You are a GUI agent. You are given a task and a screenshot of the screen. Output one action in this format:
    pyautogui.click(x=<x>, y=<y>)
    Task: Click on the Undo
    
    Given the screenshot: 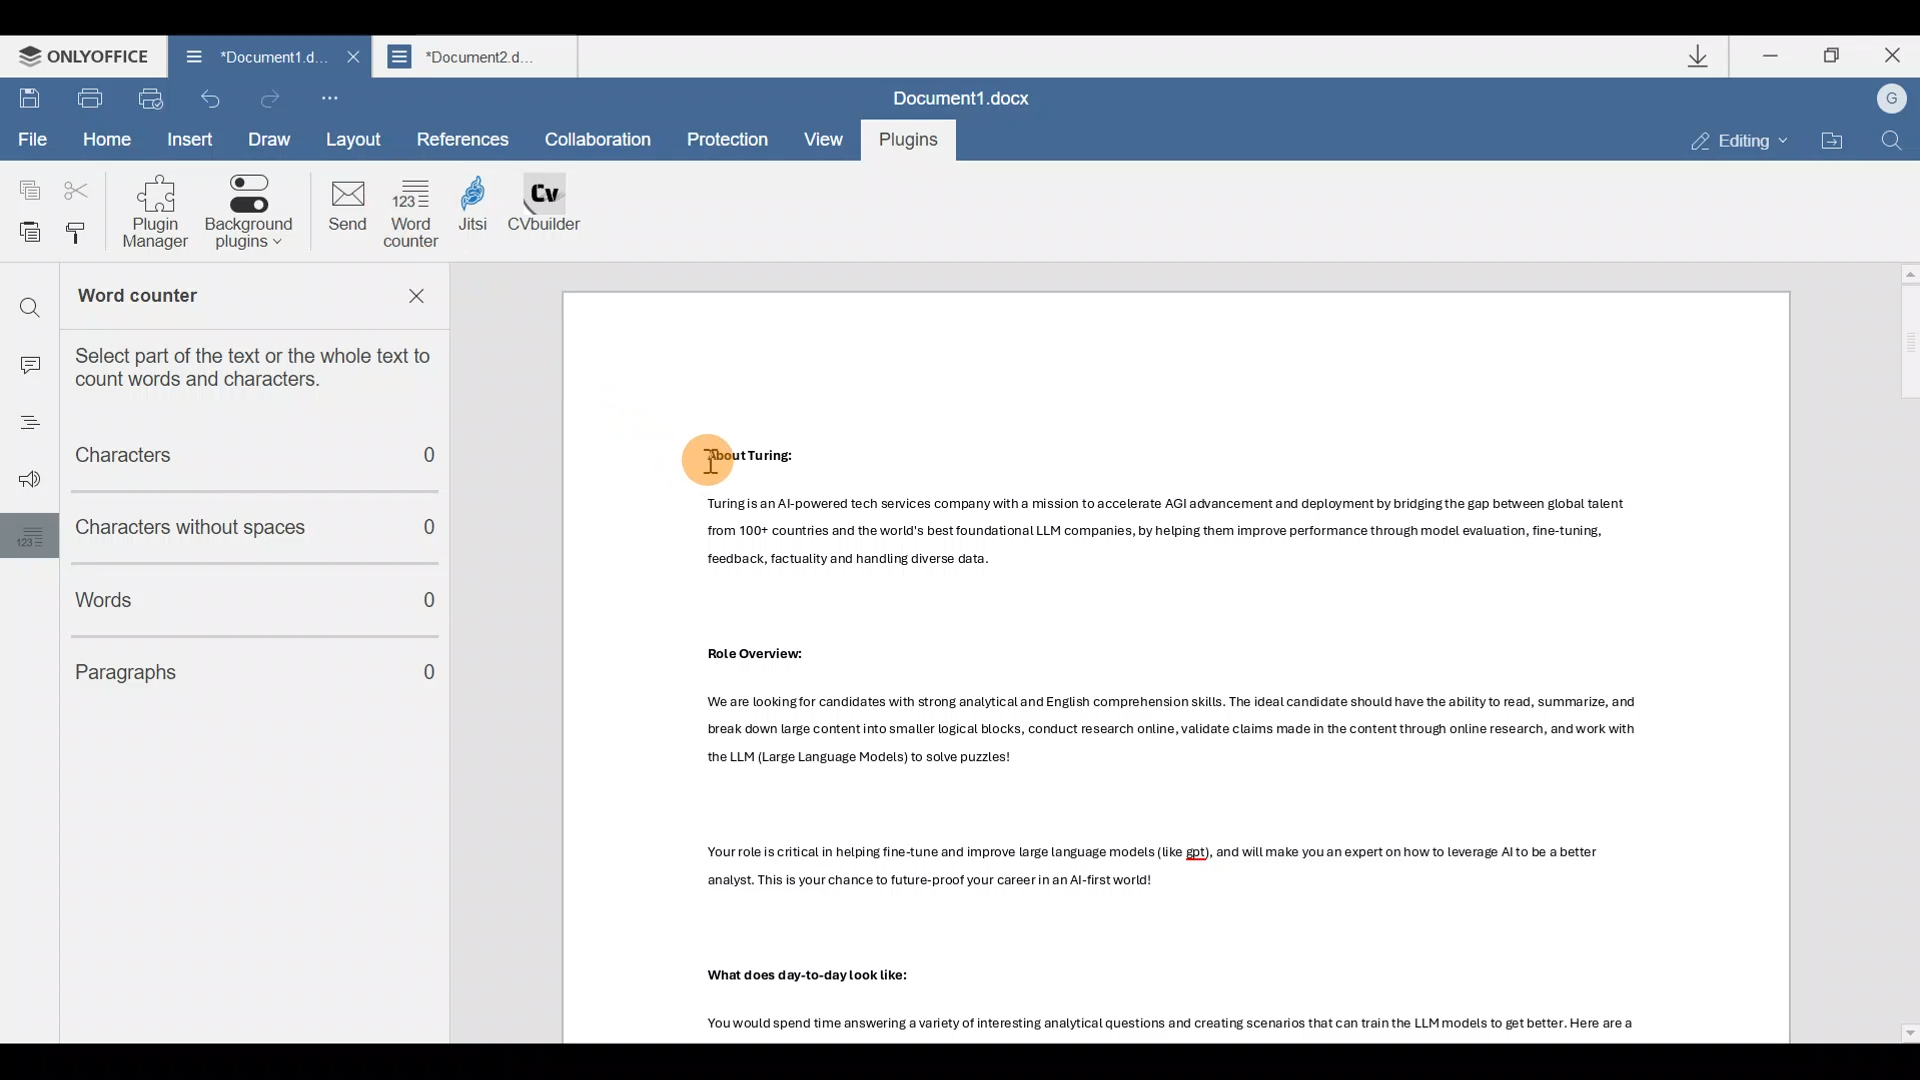 What is the action you would take?
    pyautogui.click(x=210, y=100)
    